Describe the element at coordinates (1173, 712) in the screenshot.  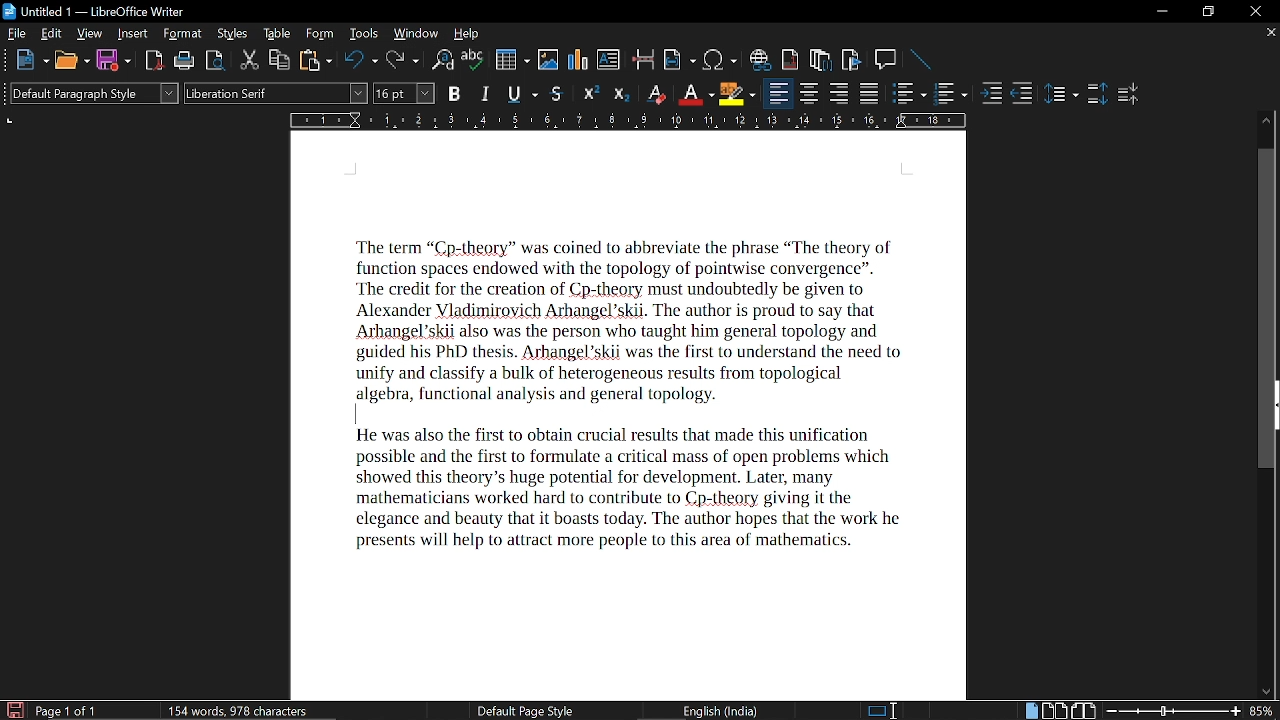
I see `Change zoom` at that location.